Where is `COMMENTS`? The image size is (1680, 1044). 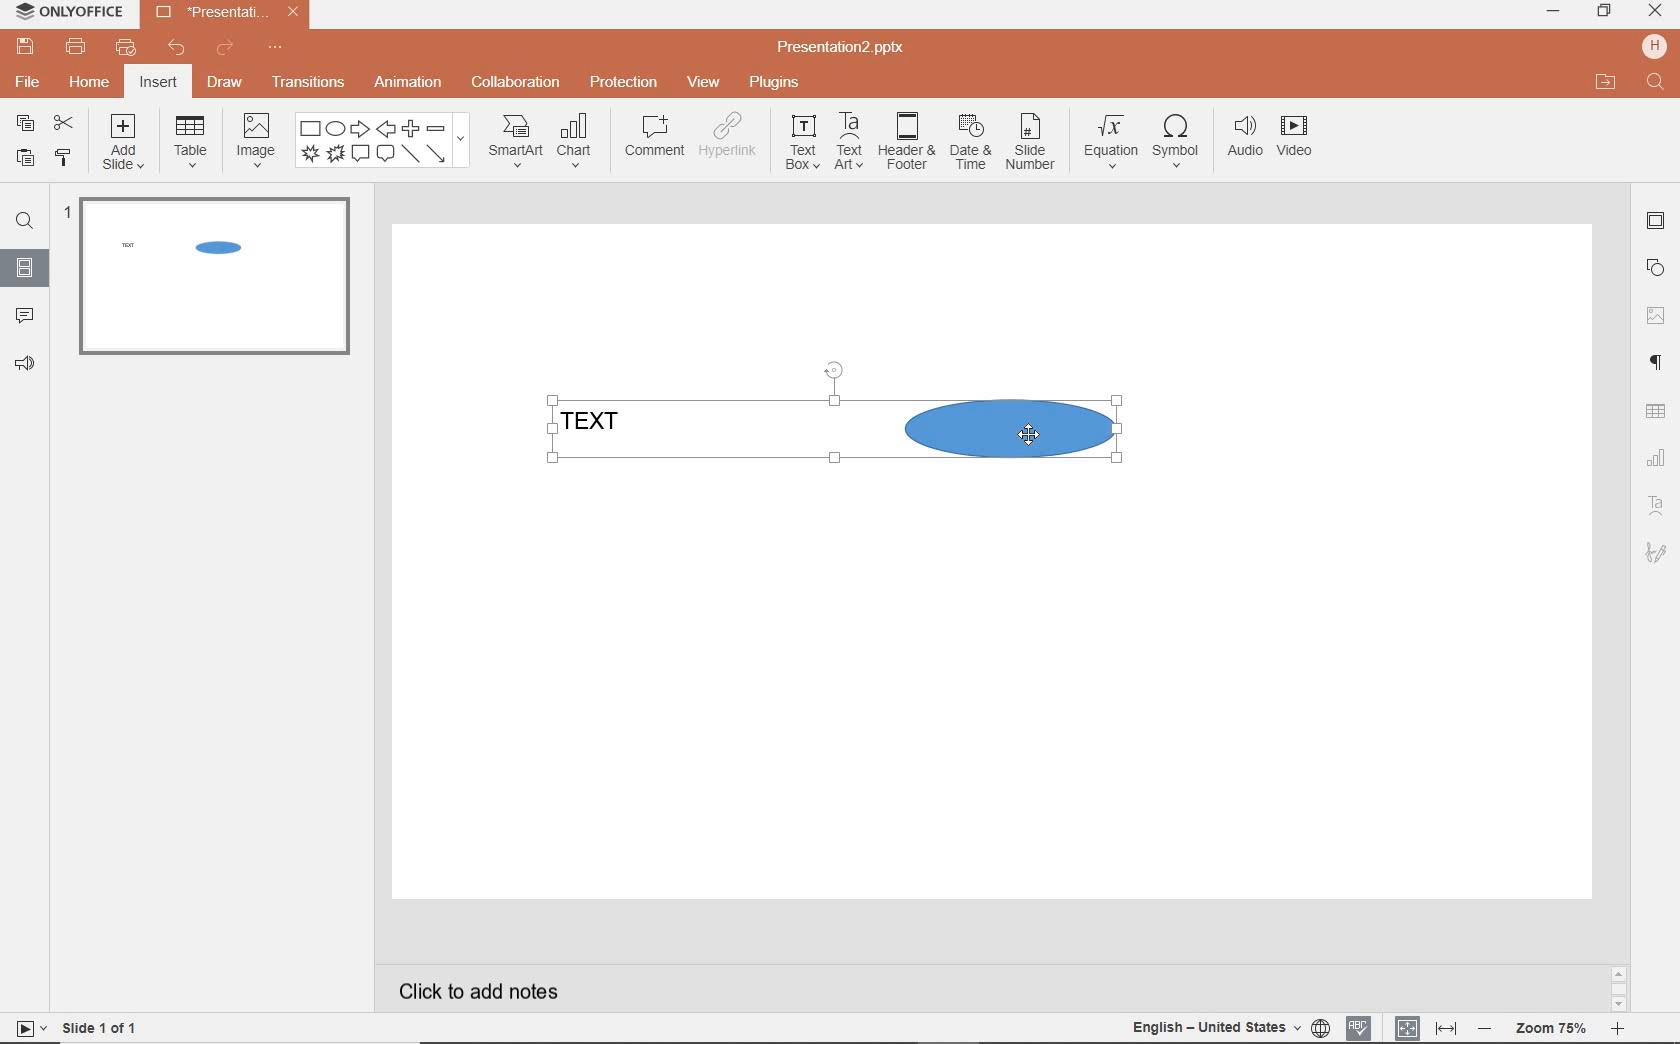
COMMENTS is located at coordinates (23, 311).